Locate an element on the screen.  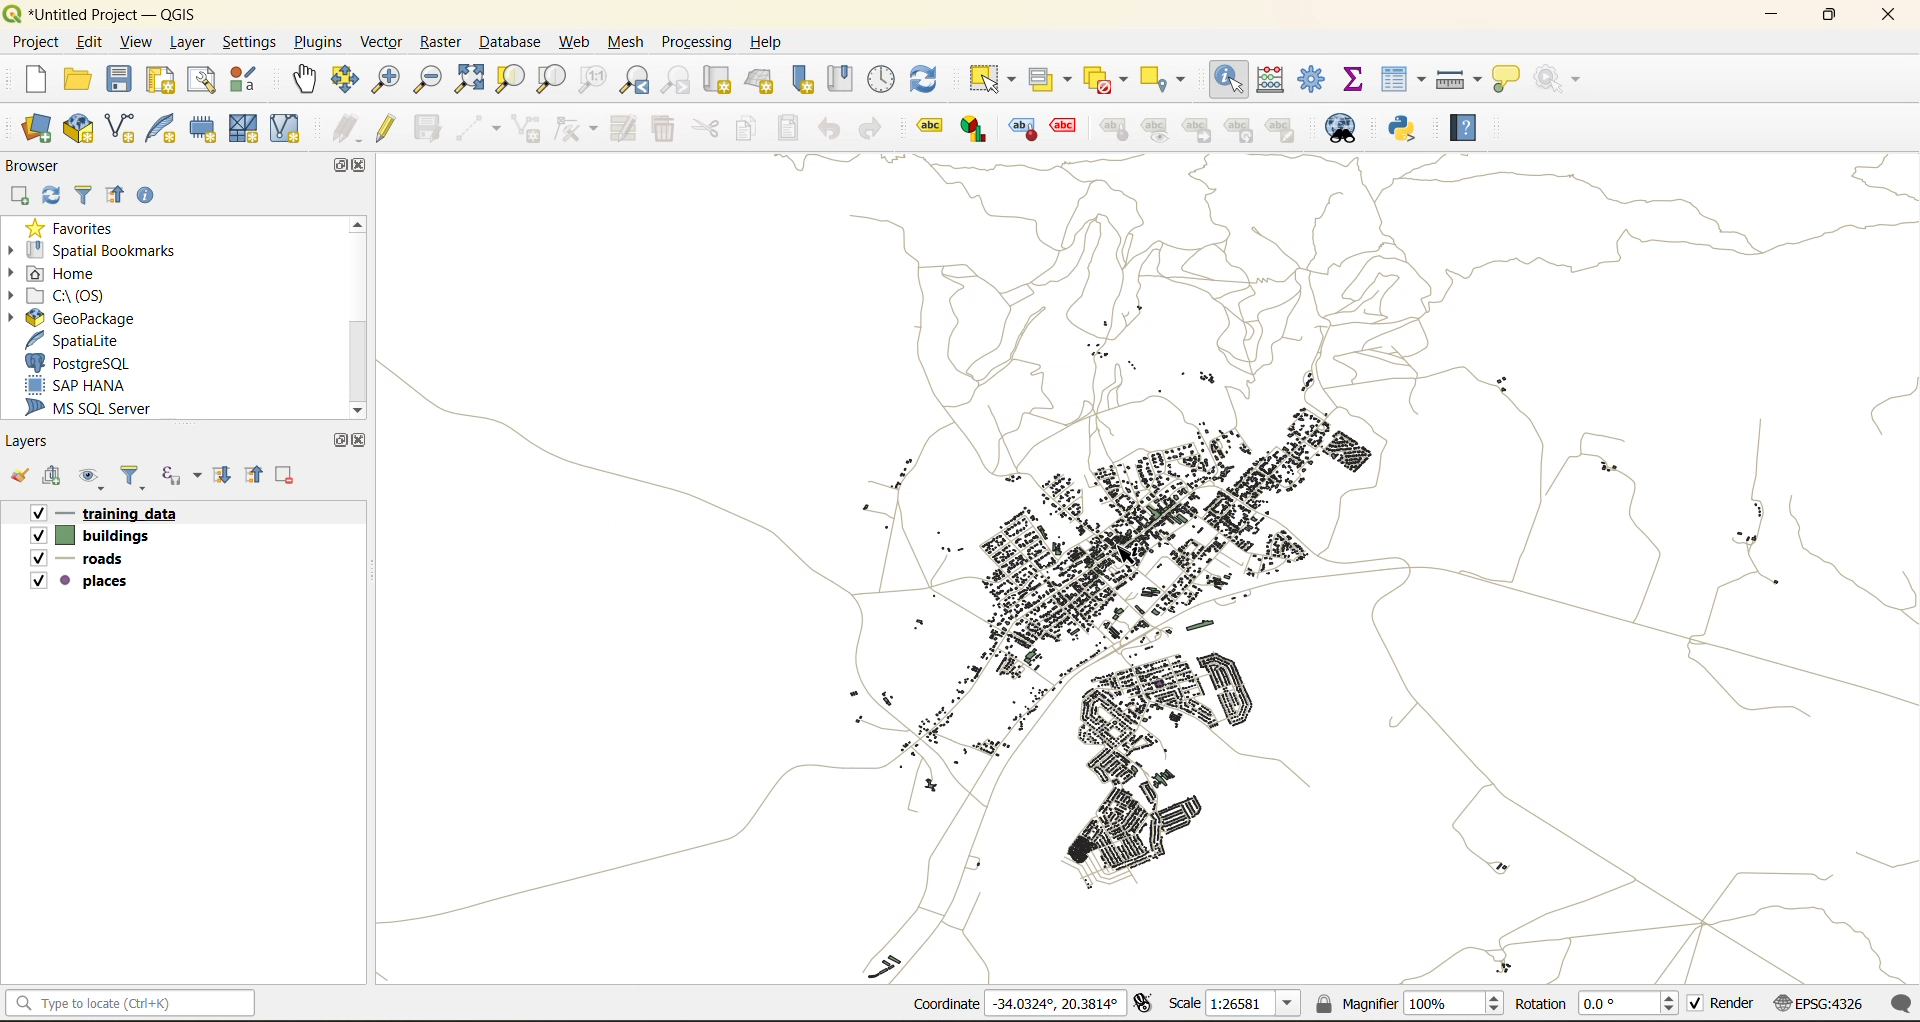
close is located at coordinates (363, 167).